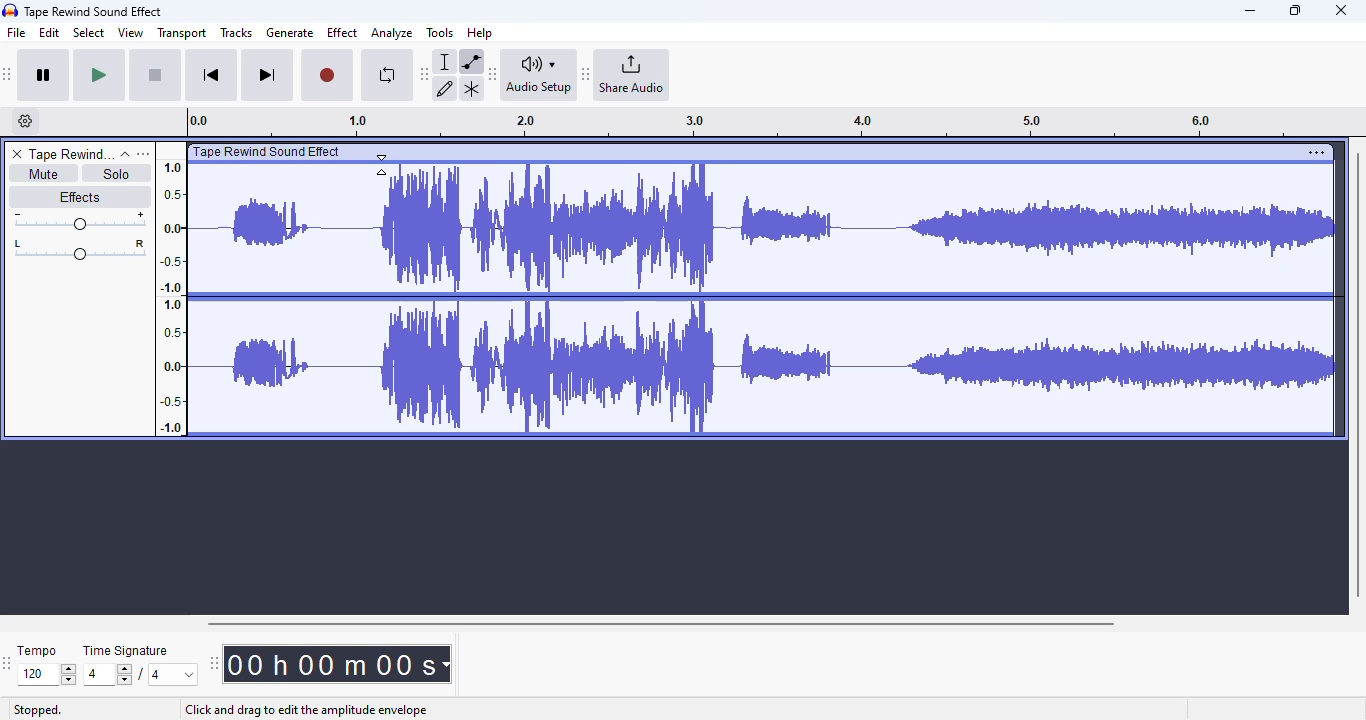 The width and height of the screenshot is (1366, 720). What do you see at coordinates (94, 11) in the screenshot?
I see `title` at bounding box center [94, 11].